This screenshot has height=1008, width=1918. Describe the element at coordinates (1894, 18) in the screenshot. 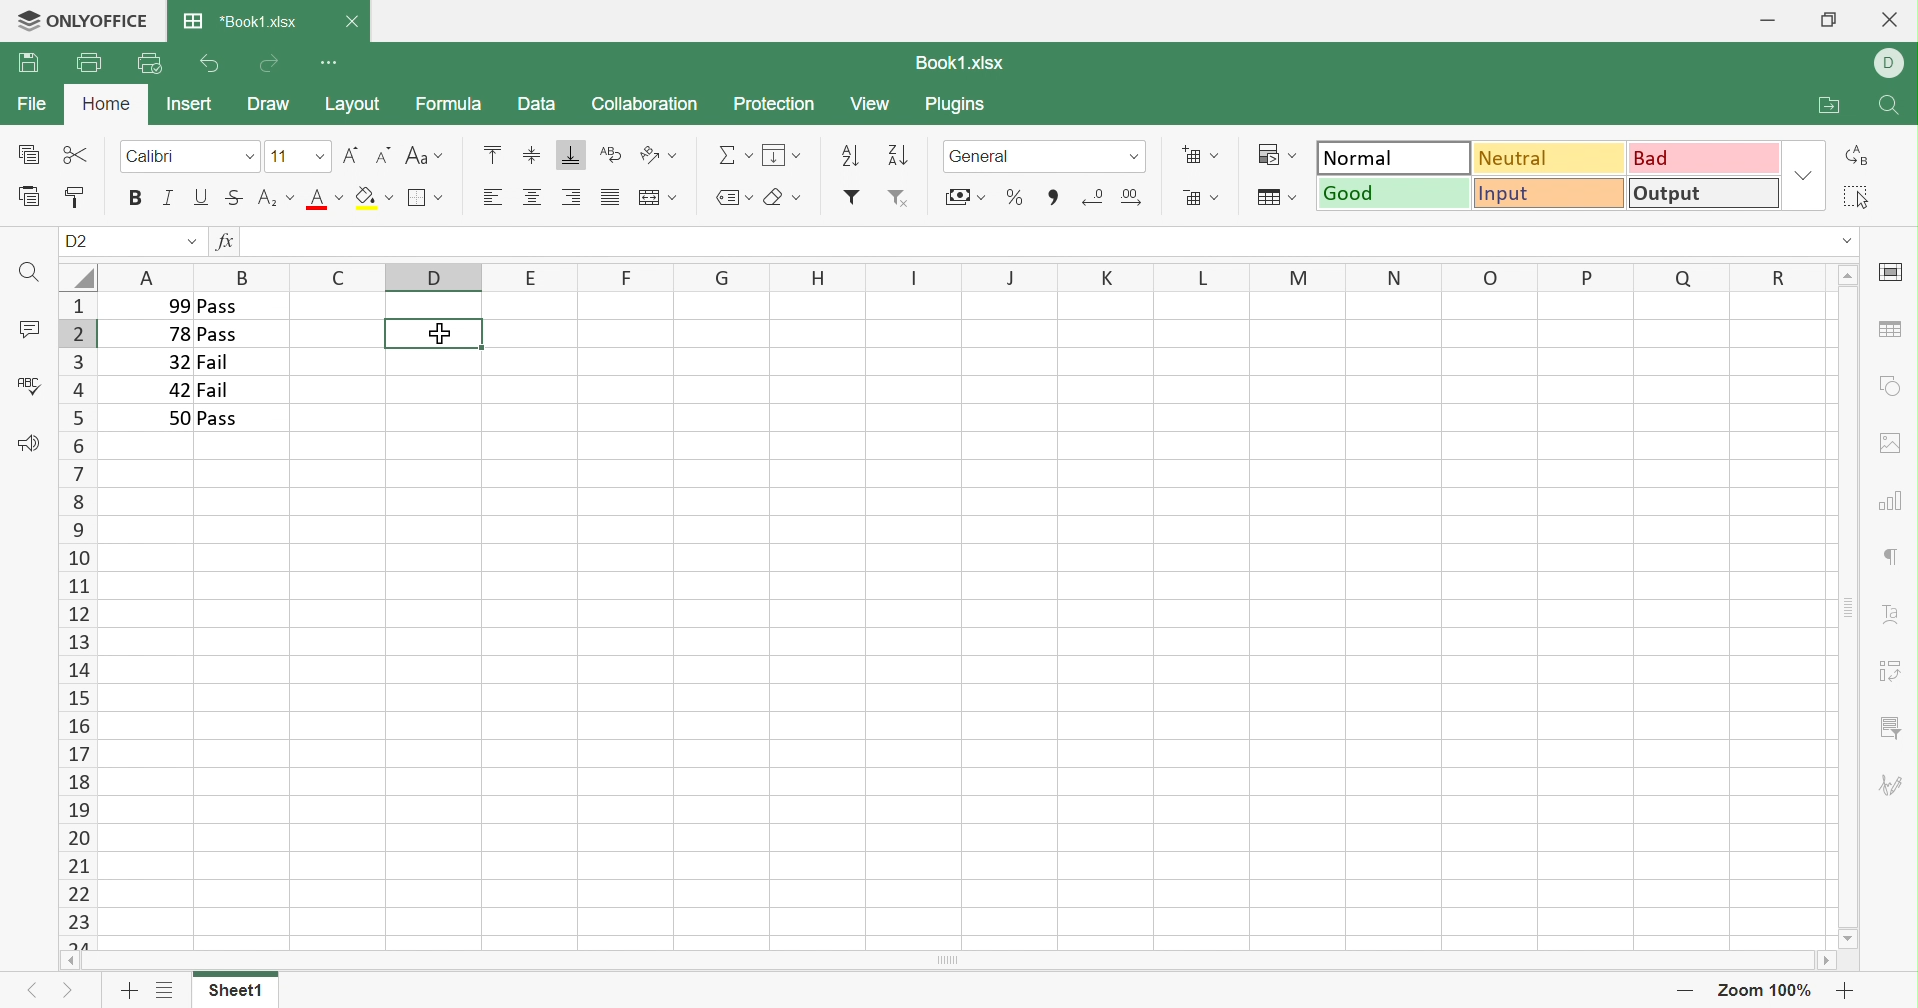

I see `Close` at that location.